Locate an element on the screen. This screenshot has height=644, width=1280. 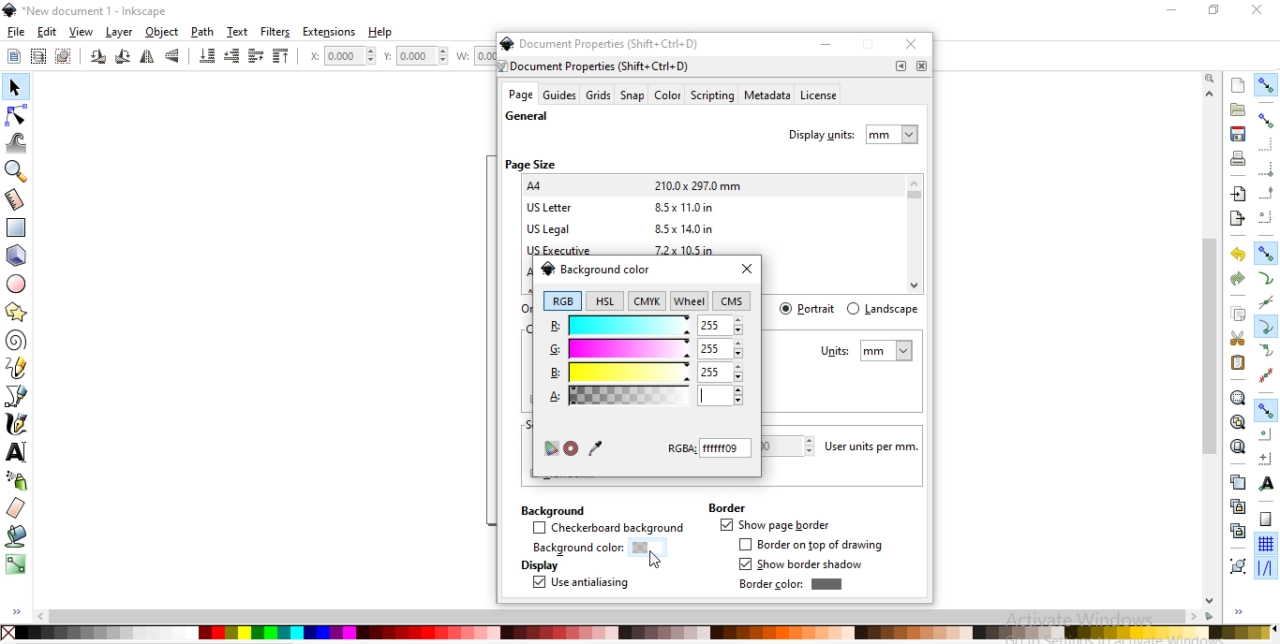
hsl is located at coordinates (603, 301).